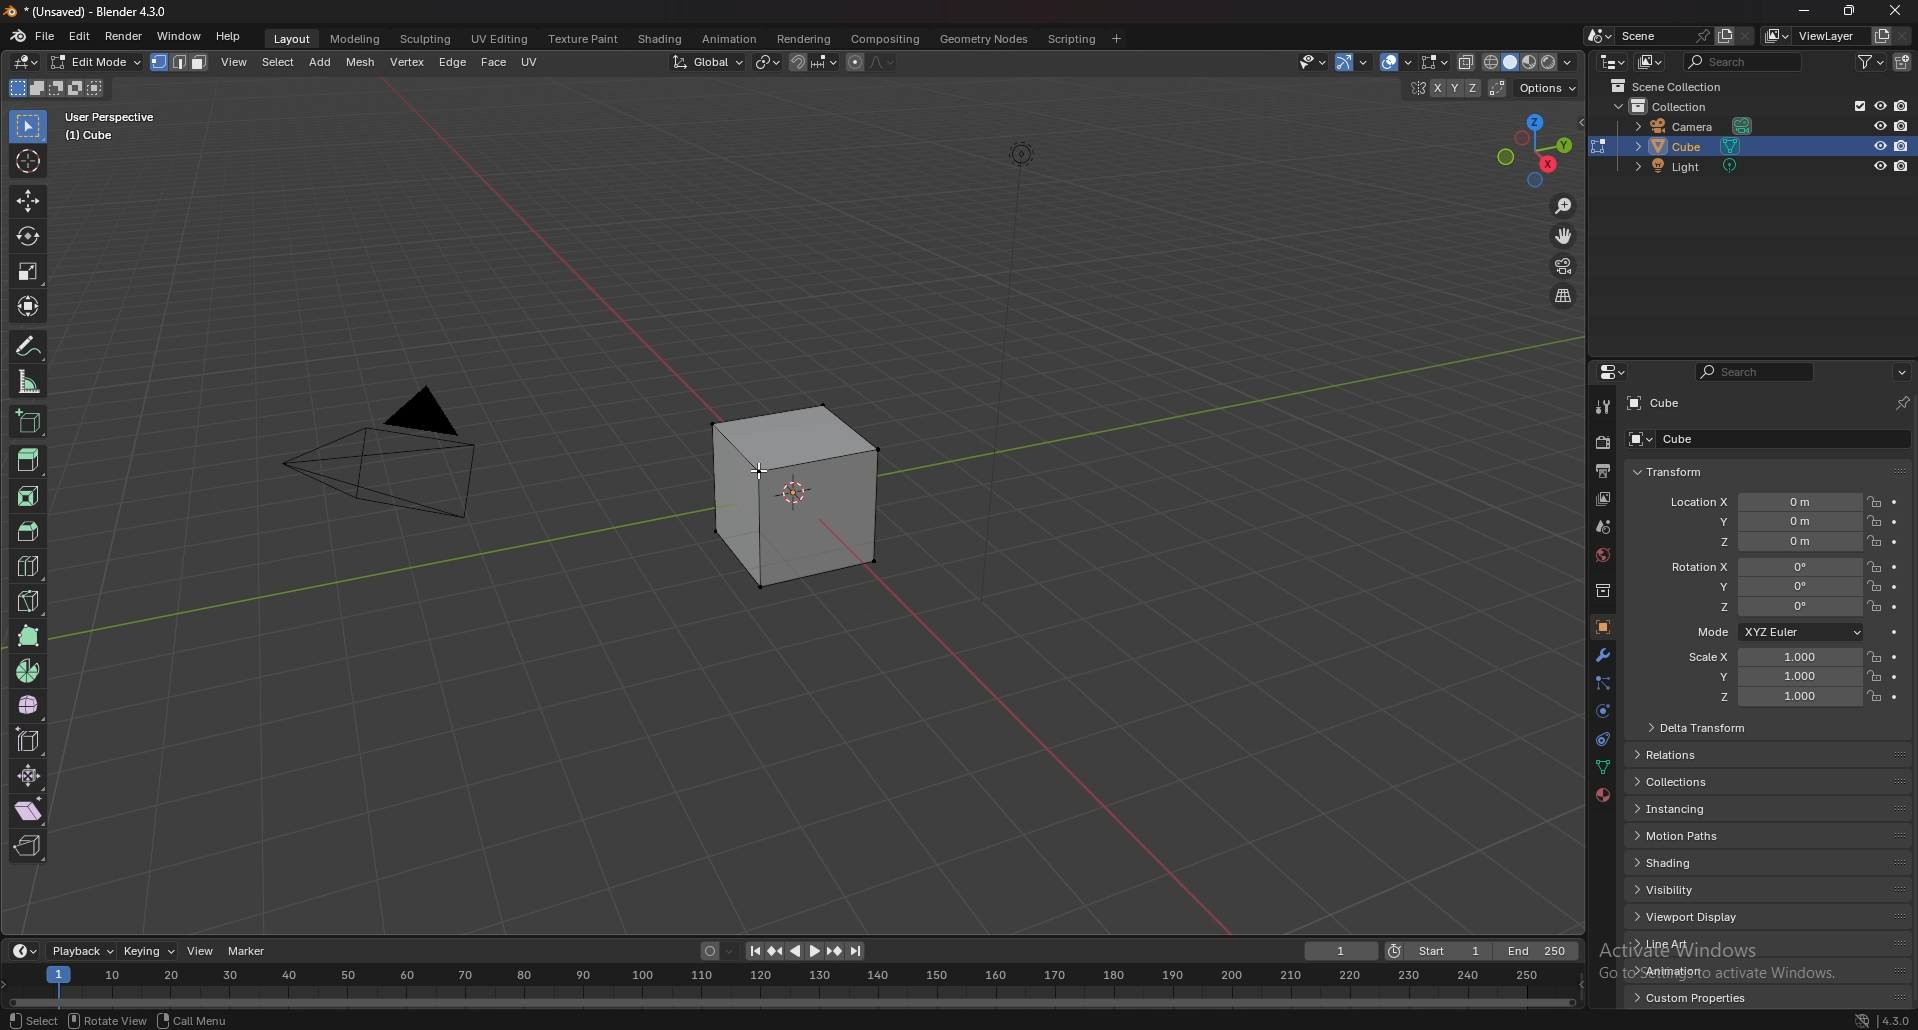  Describe the element at coordinates (321, 62) in the screenshot. I see `add` at that location.